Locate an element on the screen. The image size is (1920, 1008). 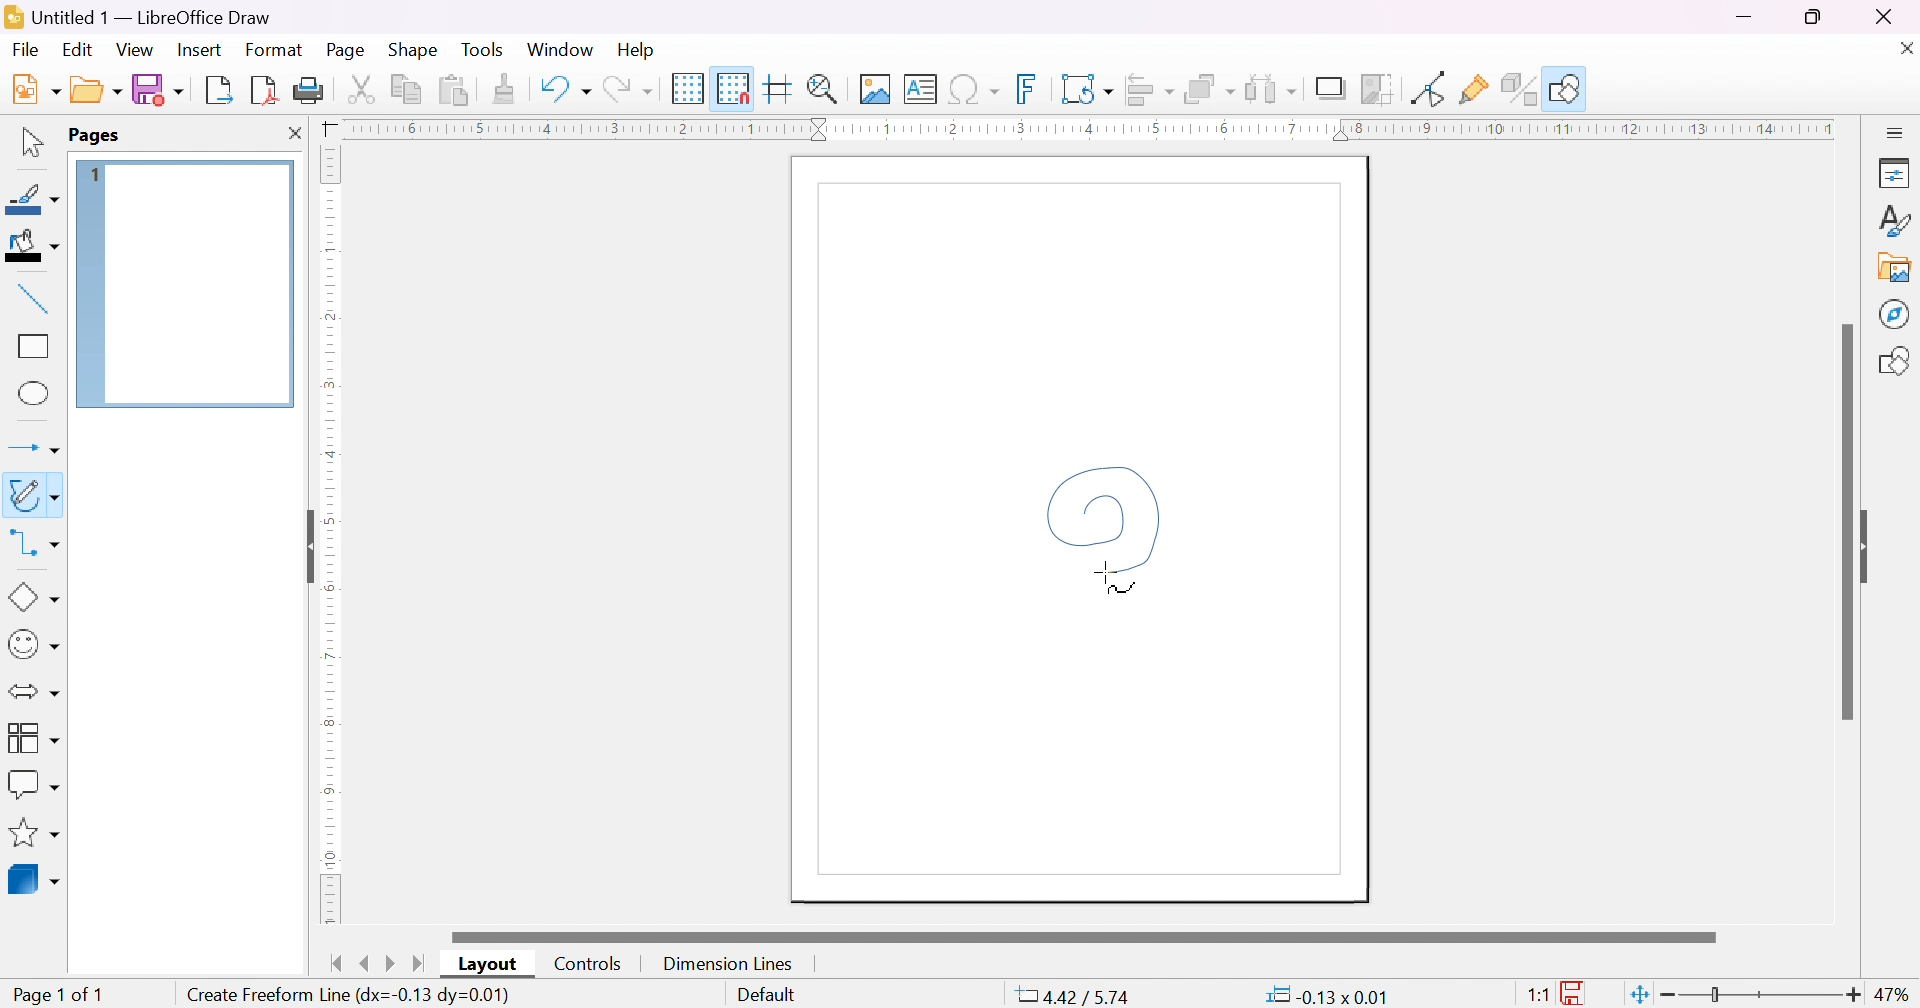
Show gluepoint functions is located at coordinates (1474, 89).